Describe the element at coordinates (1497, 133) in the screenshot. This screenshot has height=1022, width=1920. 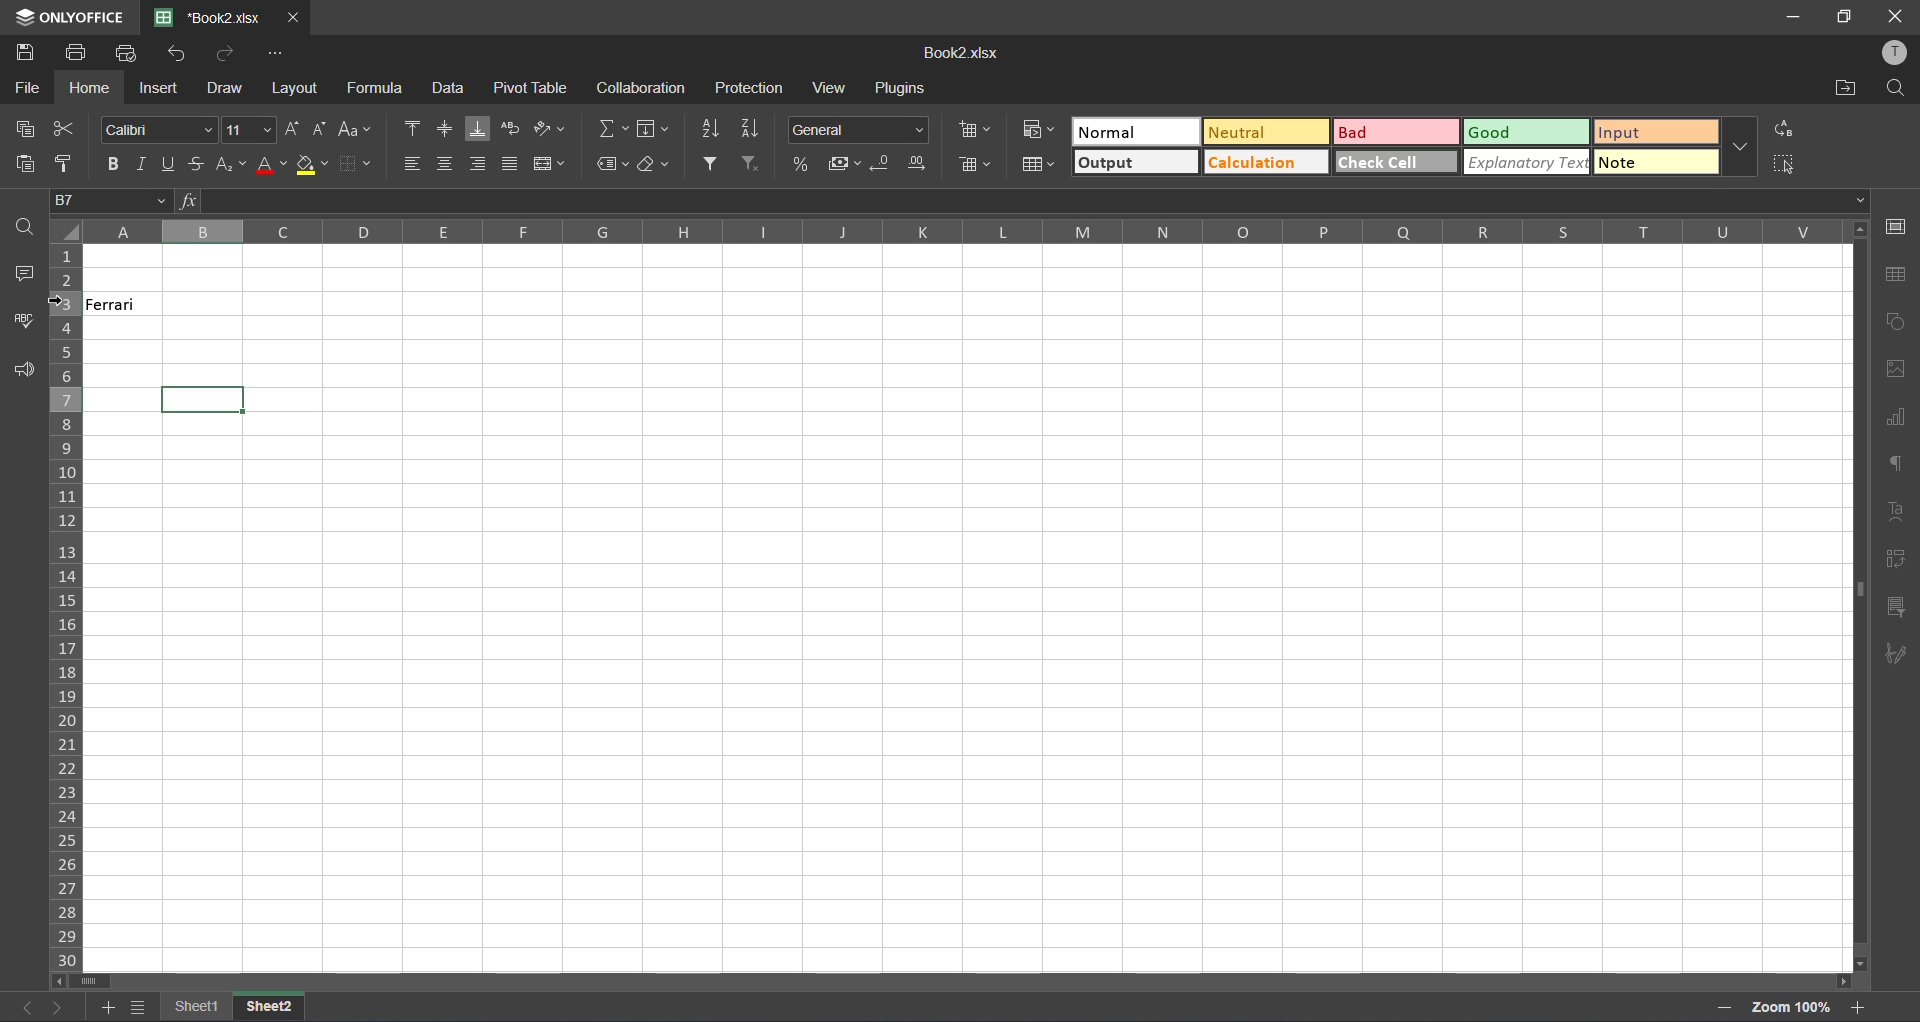
I see `good` at that location.